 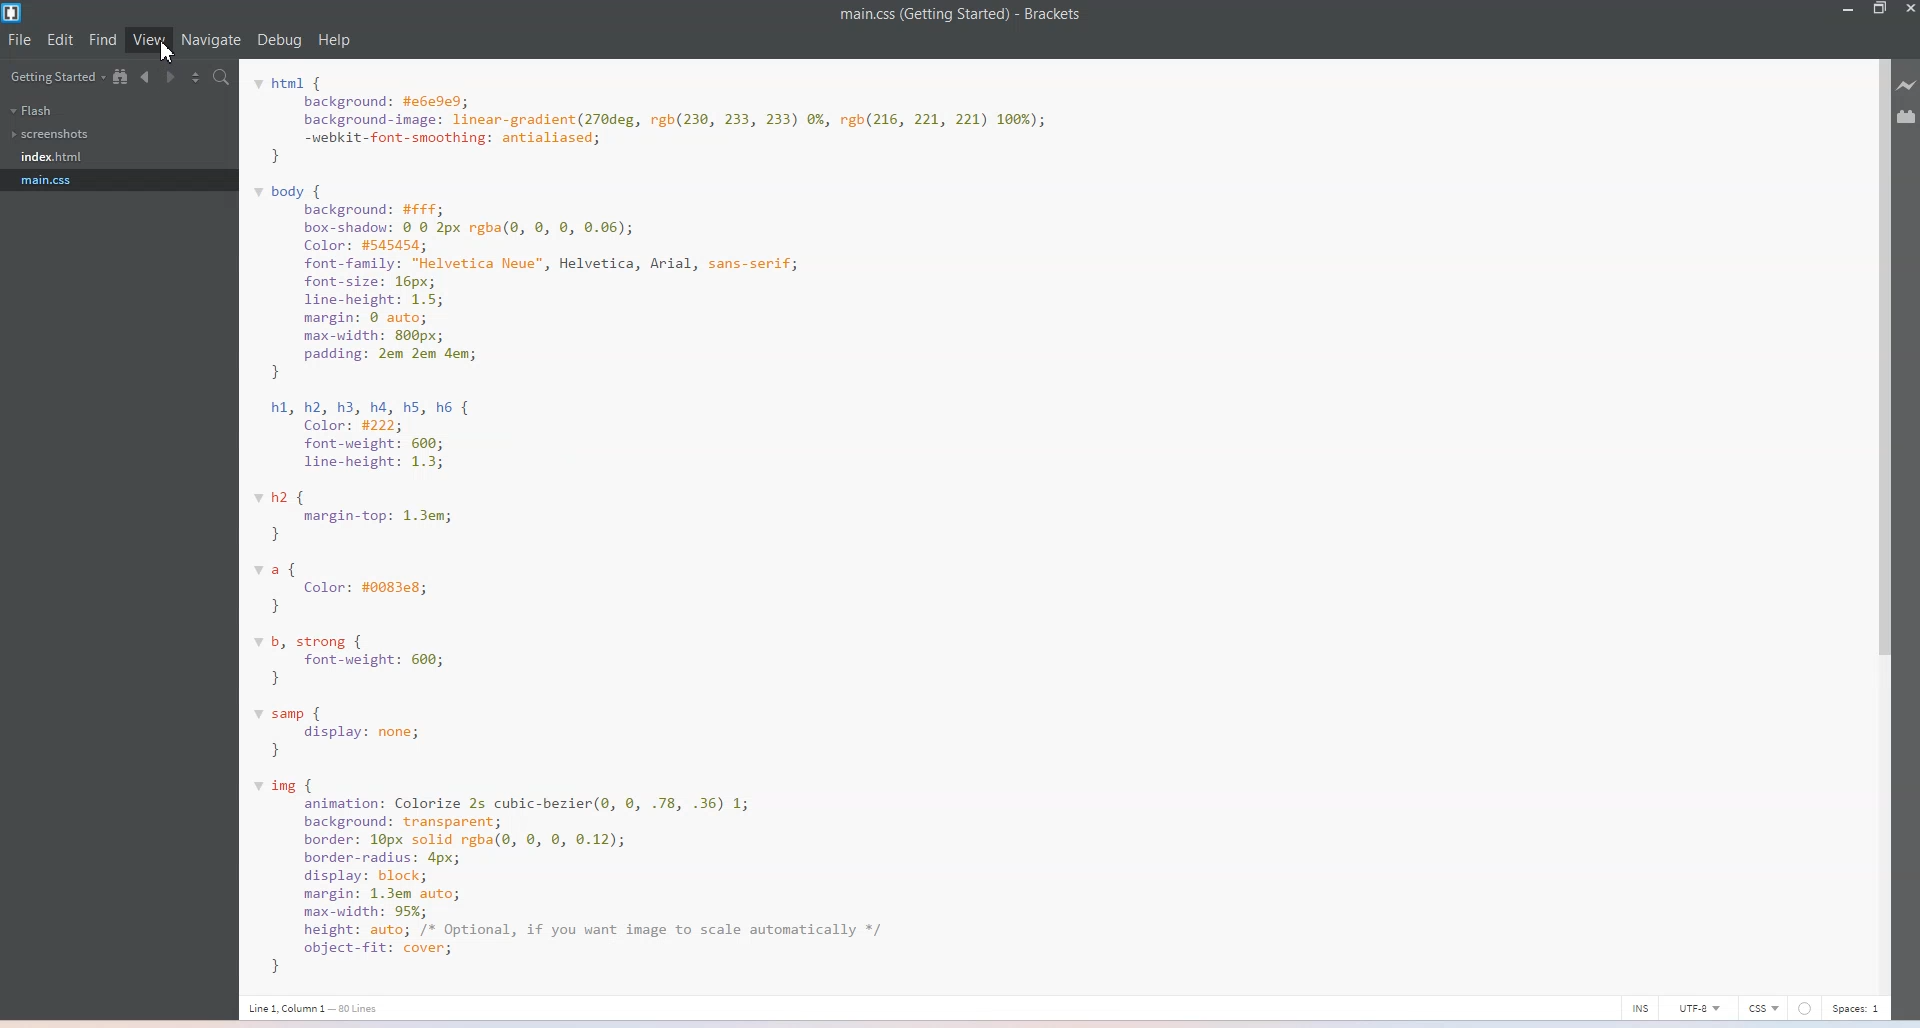 I want to click on Text 3 , so click(x=321, y=1008).